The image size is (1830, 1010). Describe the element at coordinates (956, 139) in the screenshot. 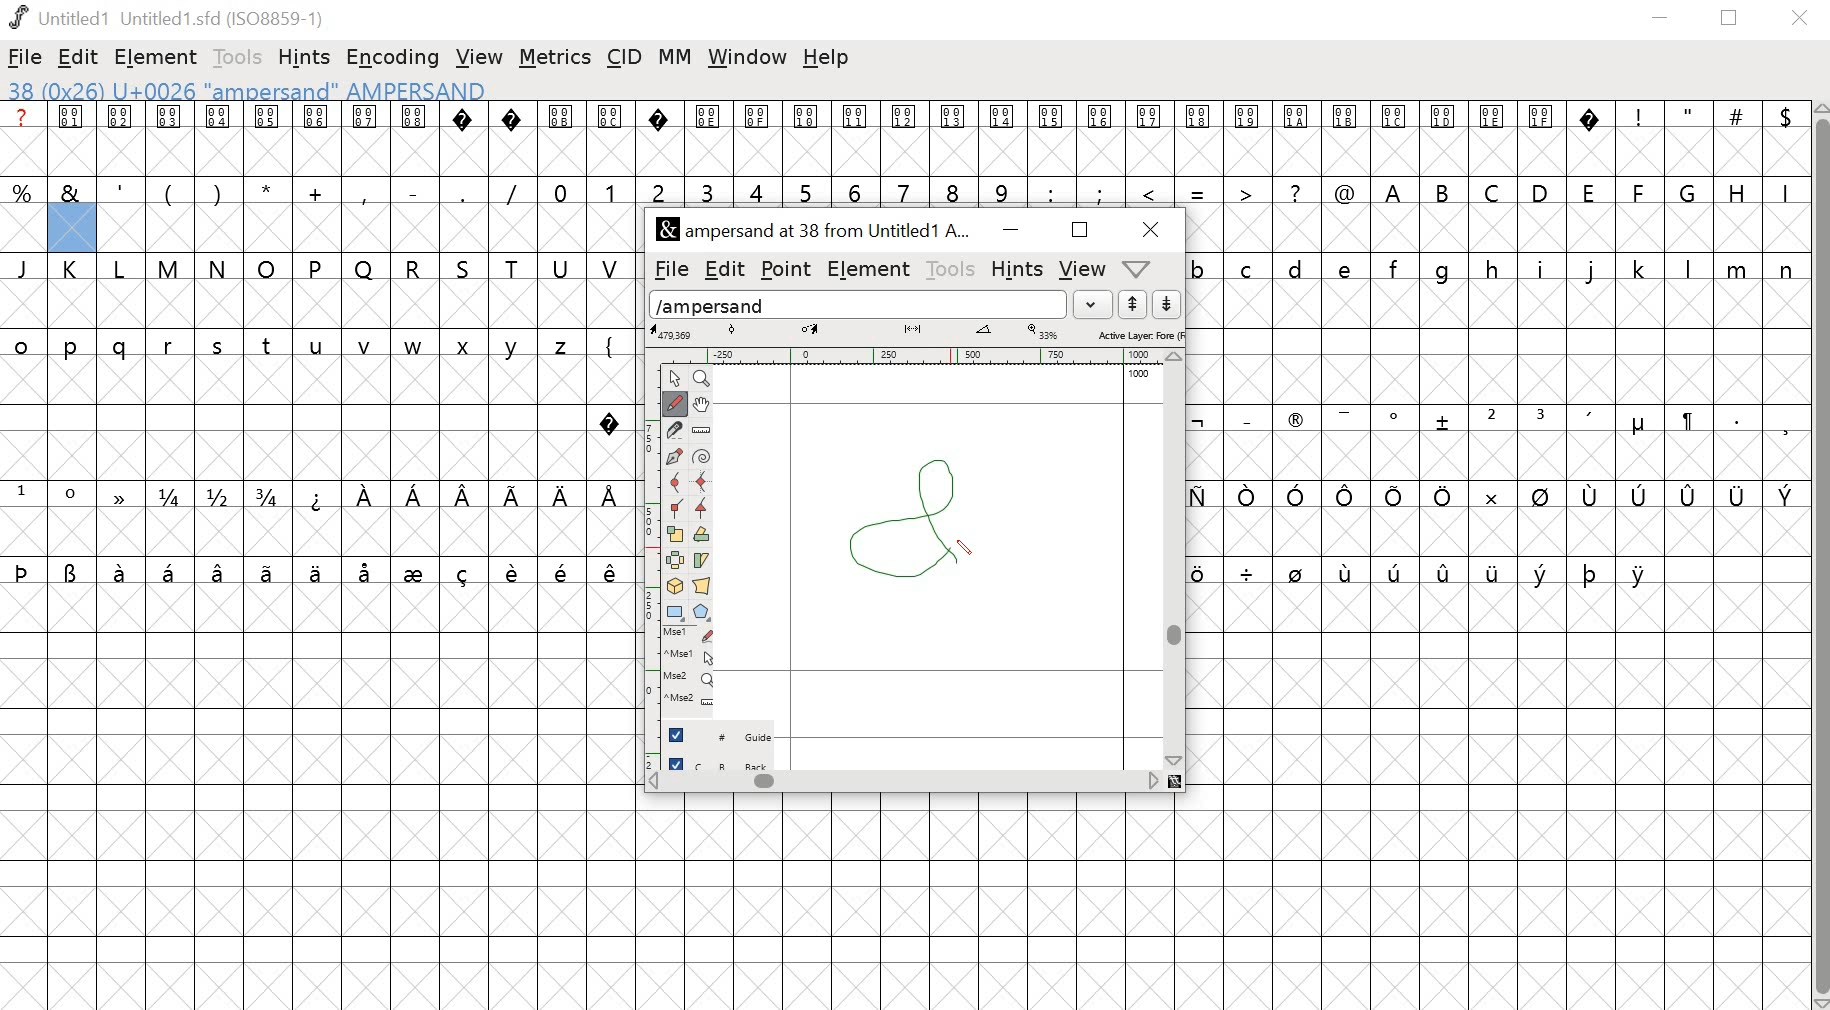

I see `0013` at that location.